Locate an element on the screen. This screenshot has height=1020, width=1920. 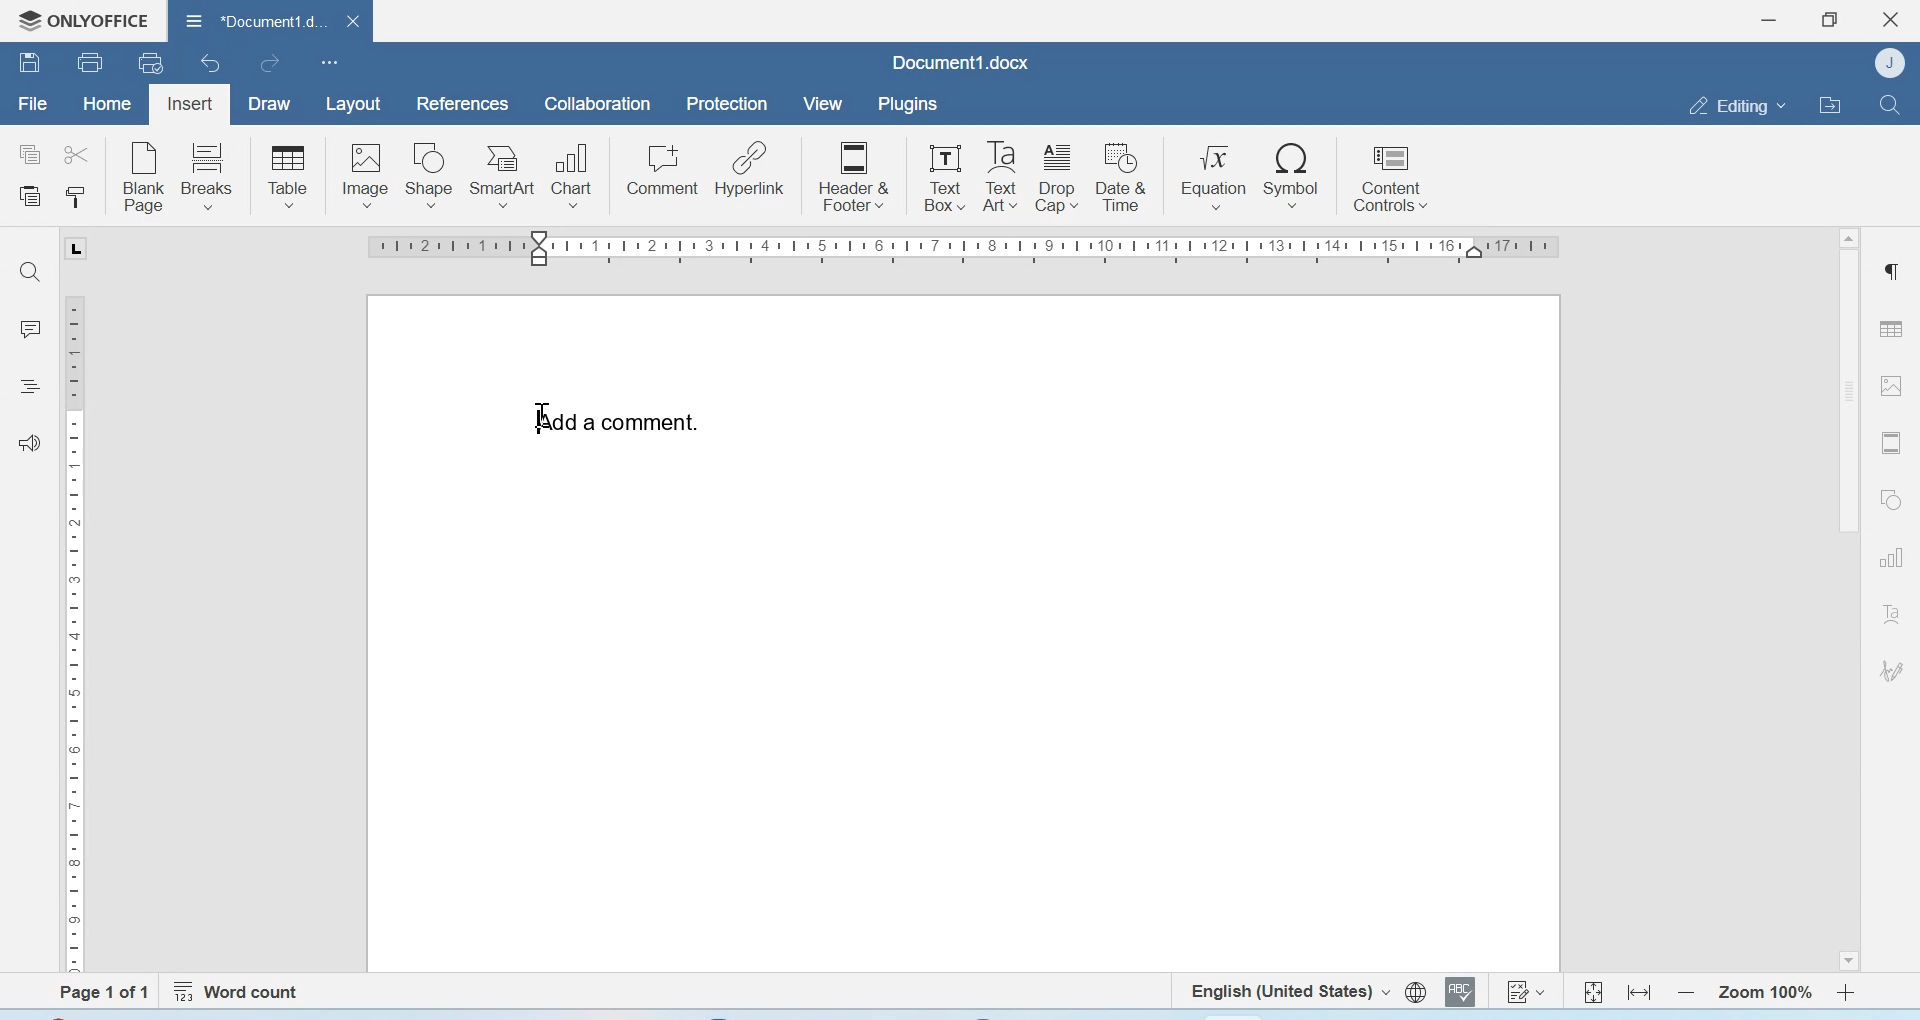
Feedback & Support is located at coordinates (31, 442).